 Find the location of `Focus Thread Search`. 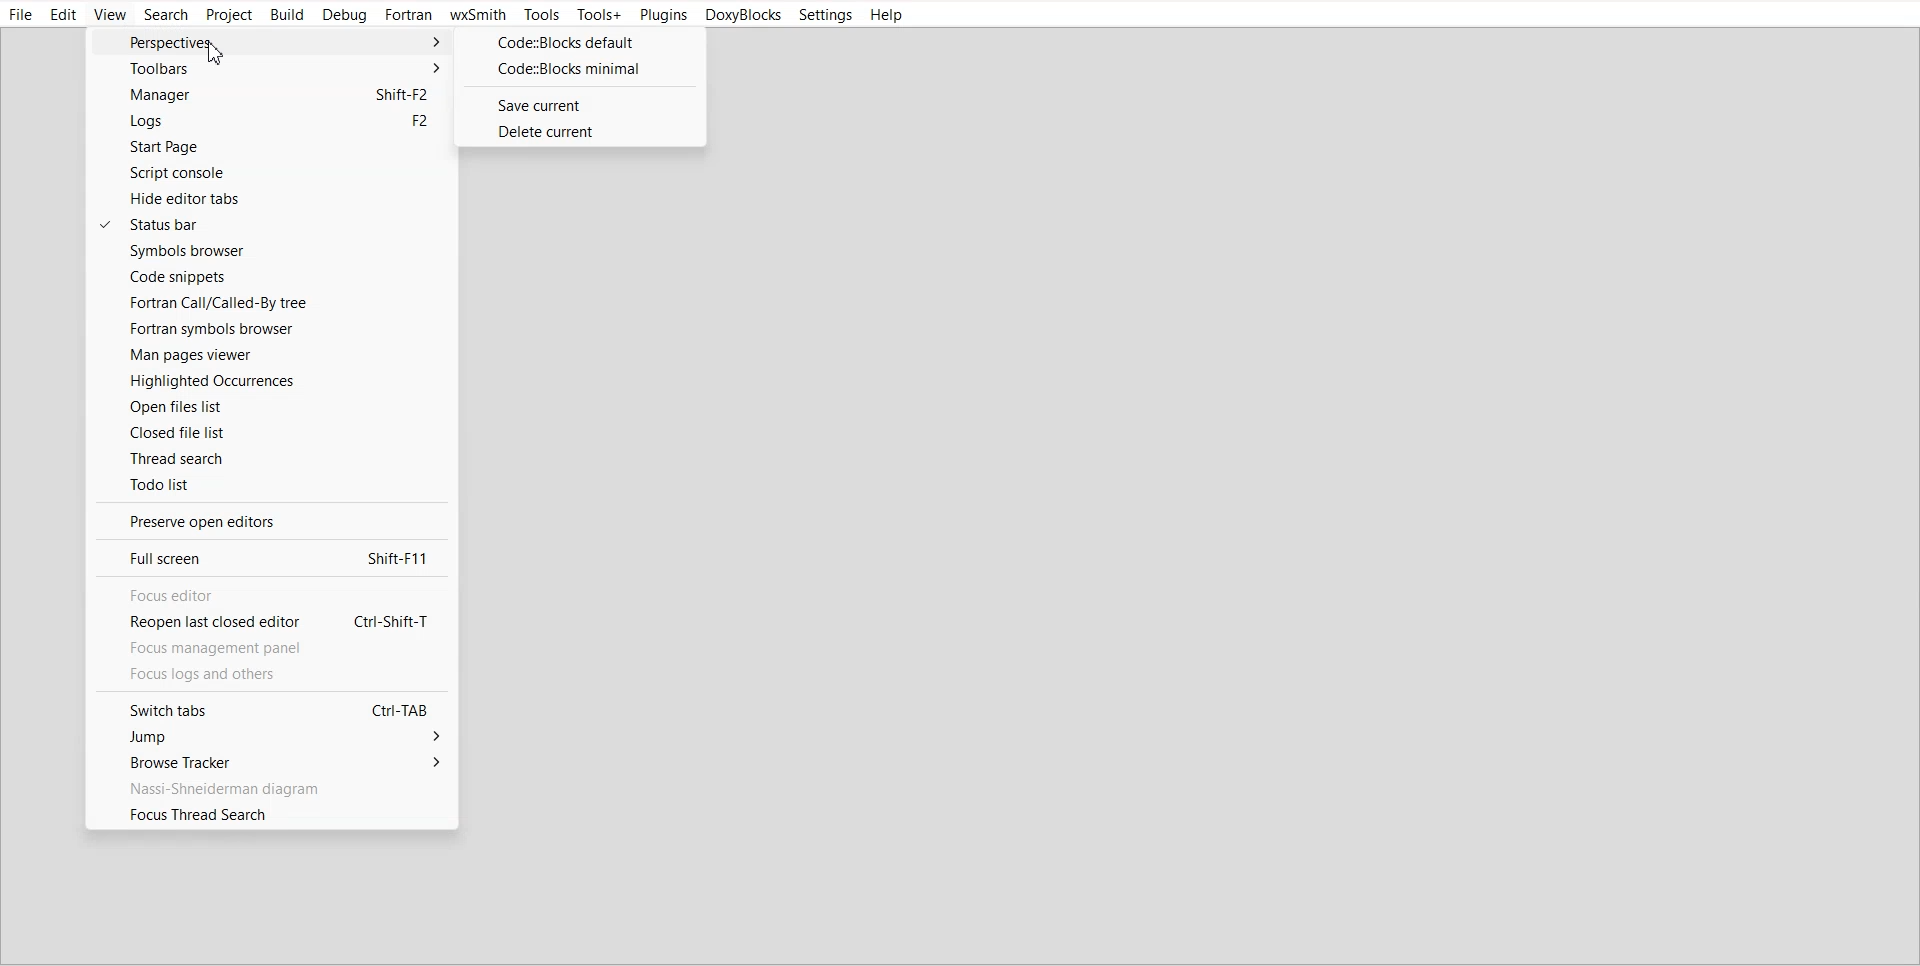

Focus Thread Search is located at coordinates (272, 815).